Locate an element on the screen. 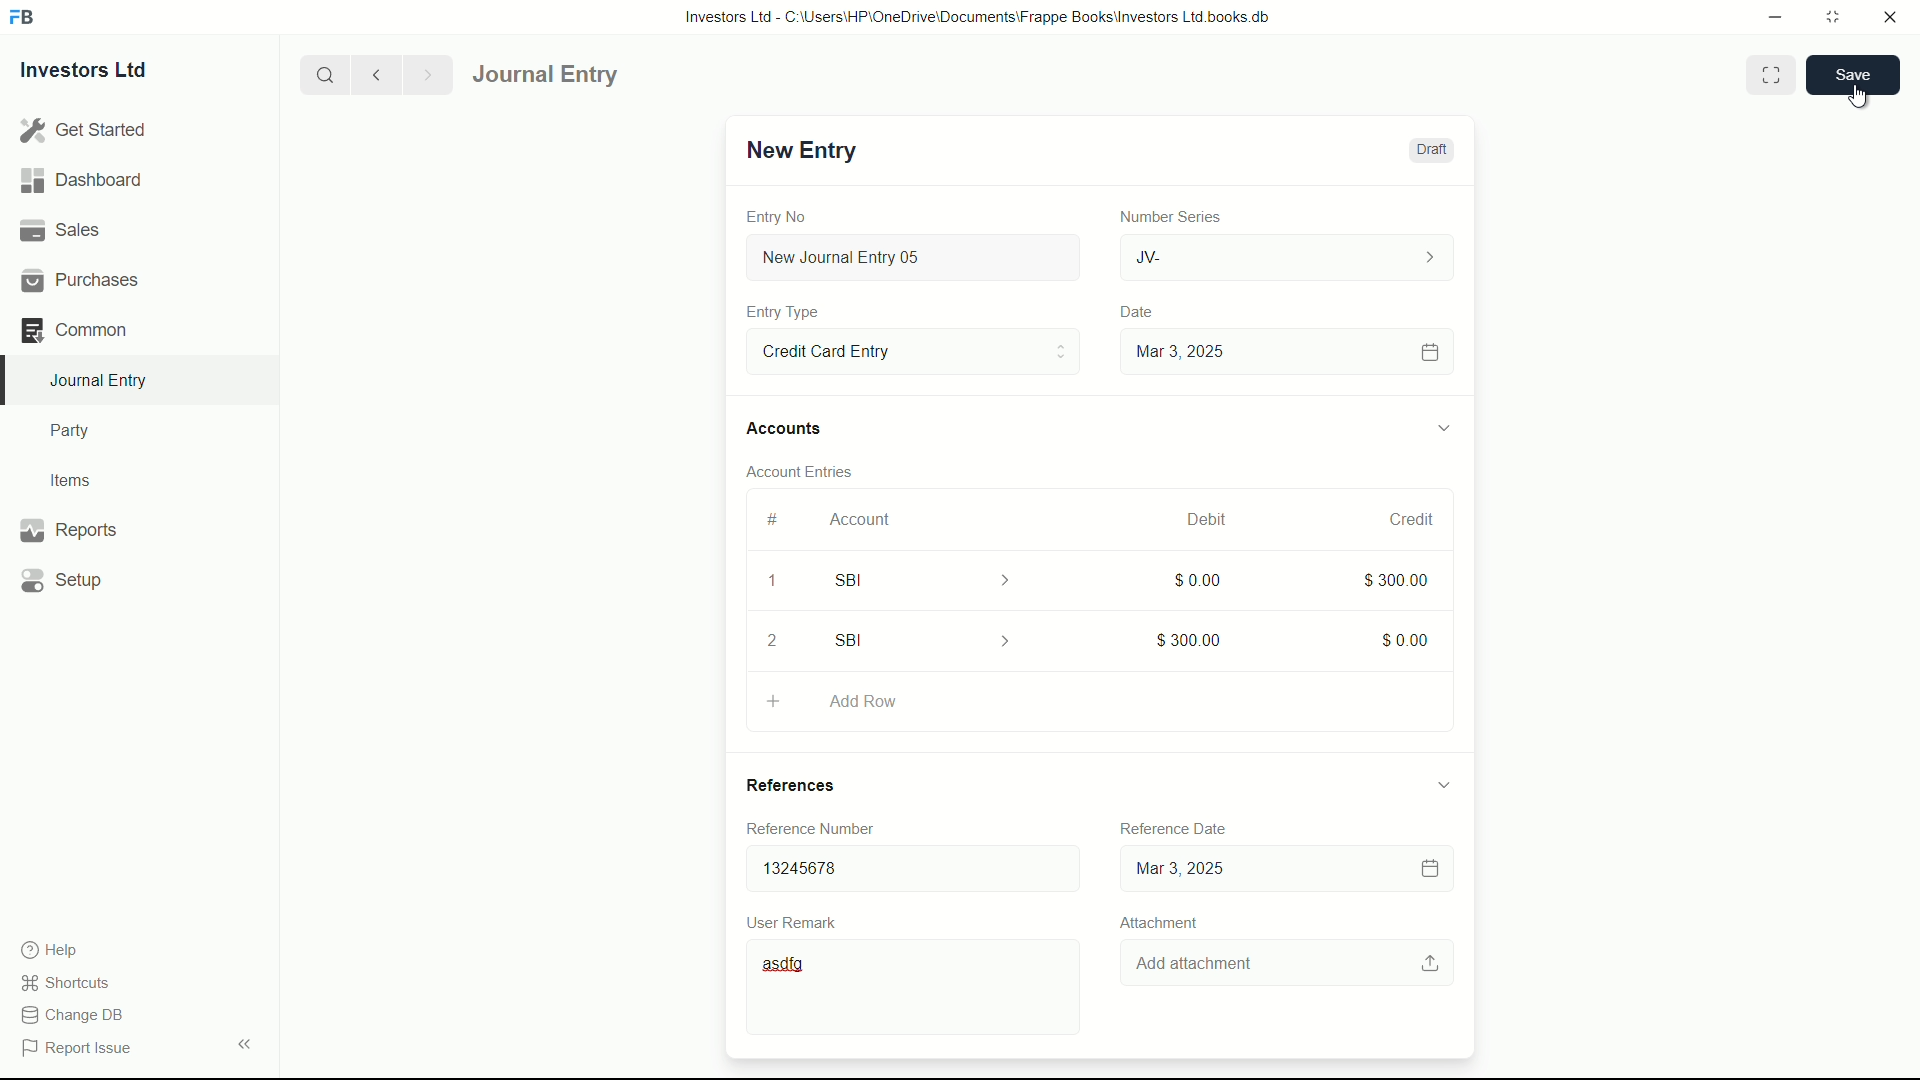 The width and height of the screenshot is (1920, 1080). $0.00 is located at coordinates (1407, 636).